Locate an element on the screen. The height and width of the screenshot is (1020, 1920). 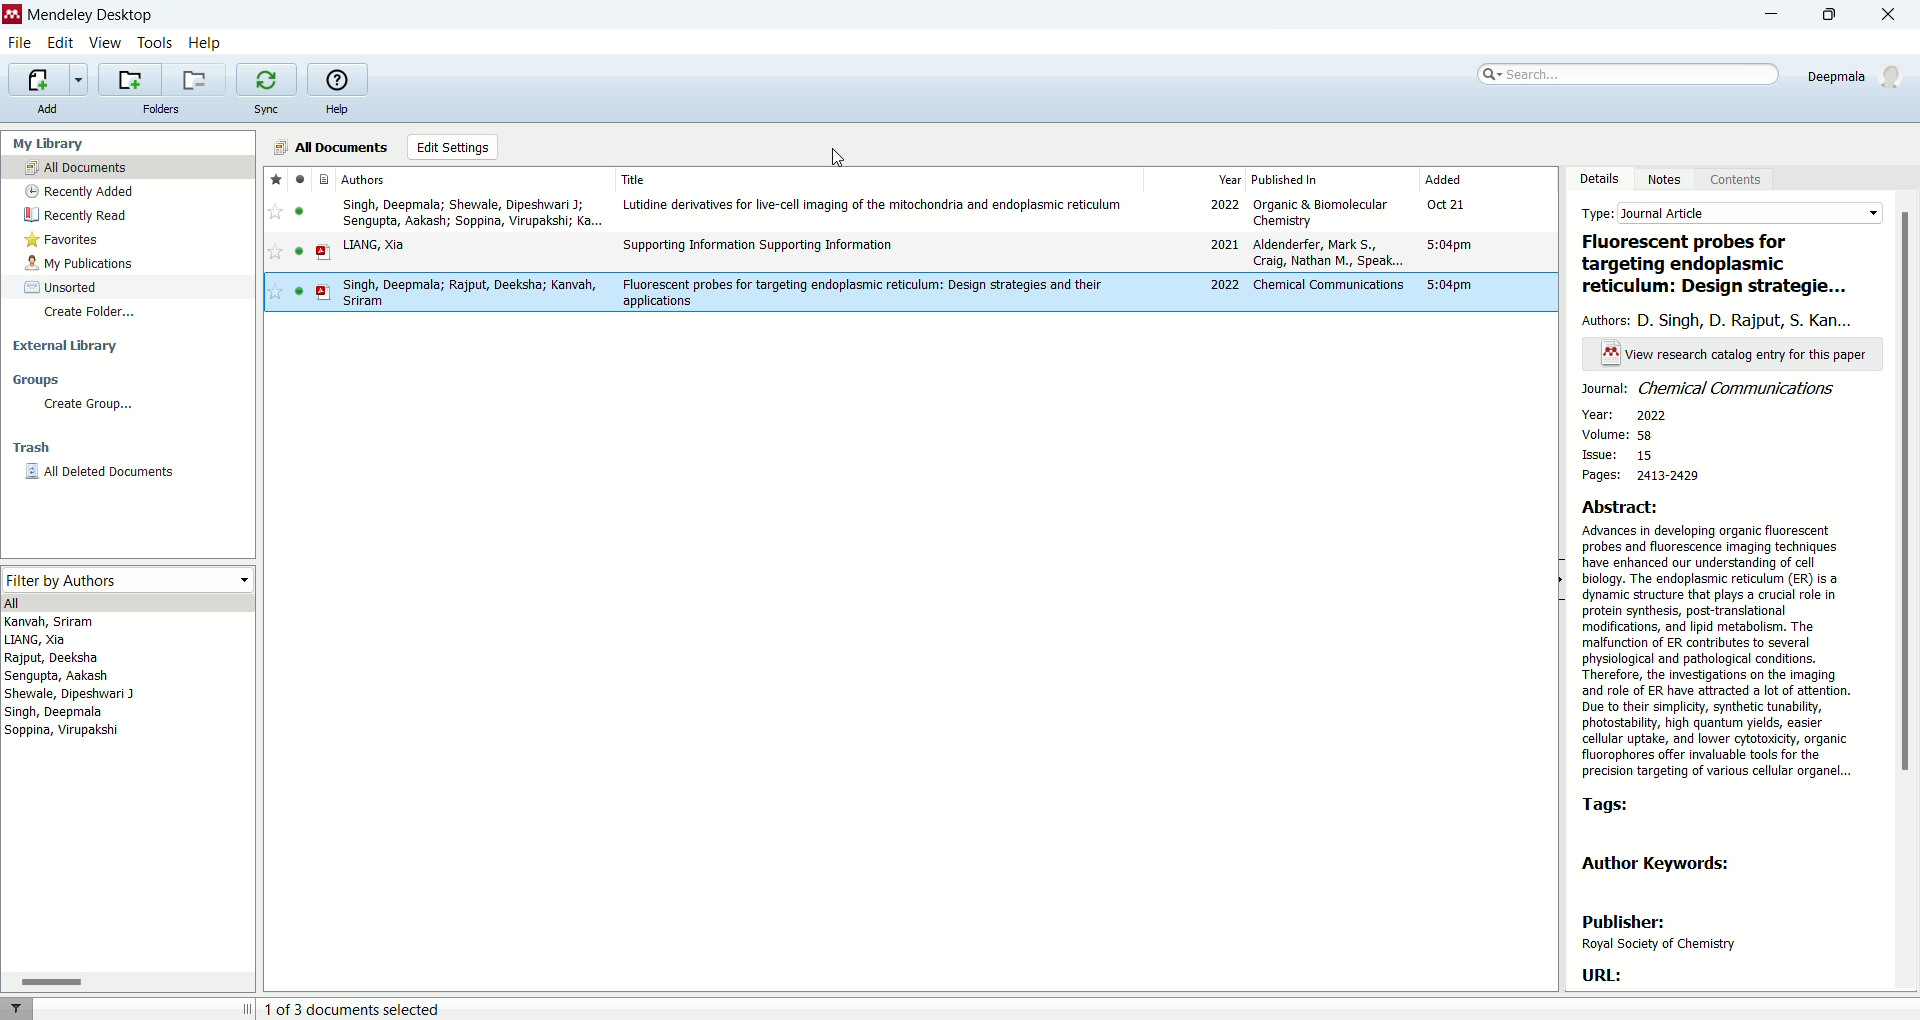
volume is located at coordinates (1633, 434).